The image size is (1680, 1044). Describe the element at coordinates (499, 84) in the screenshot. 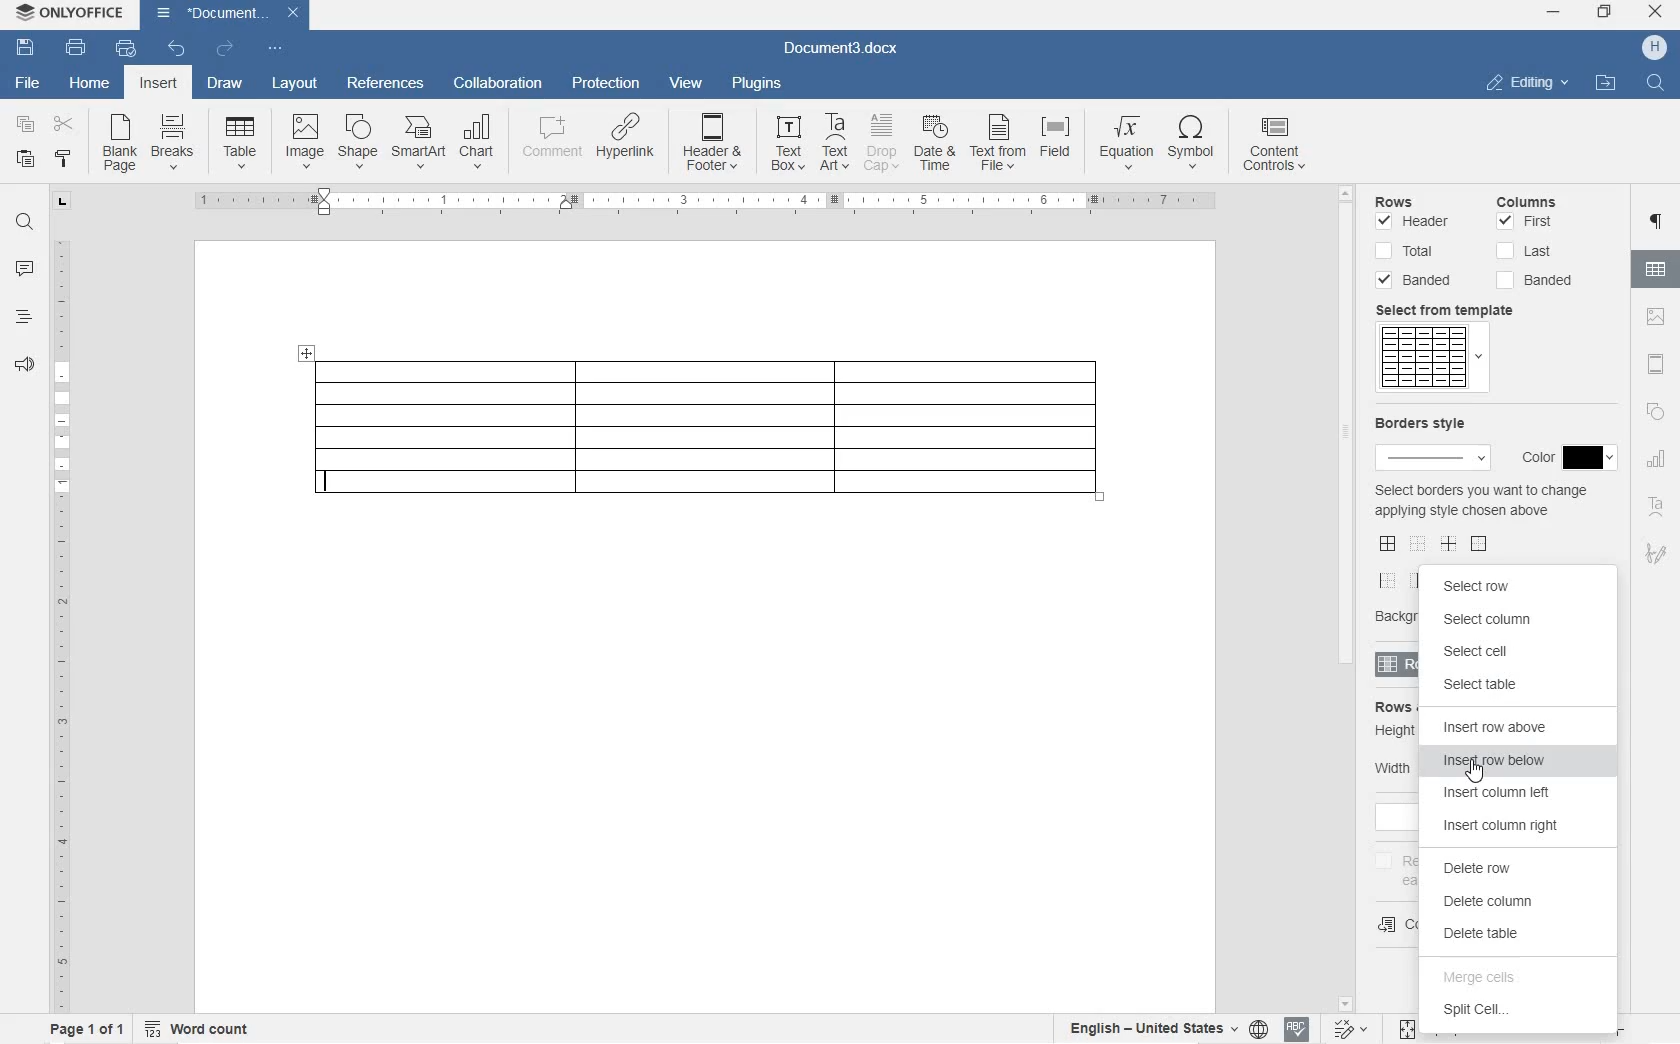

I see `COLLABORATION` at that location.